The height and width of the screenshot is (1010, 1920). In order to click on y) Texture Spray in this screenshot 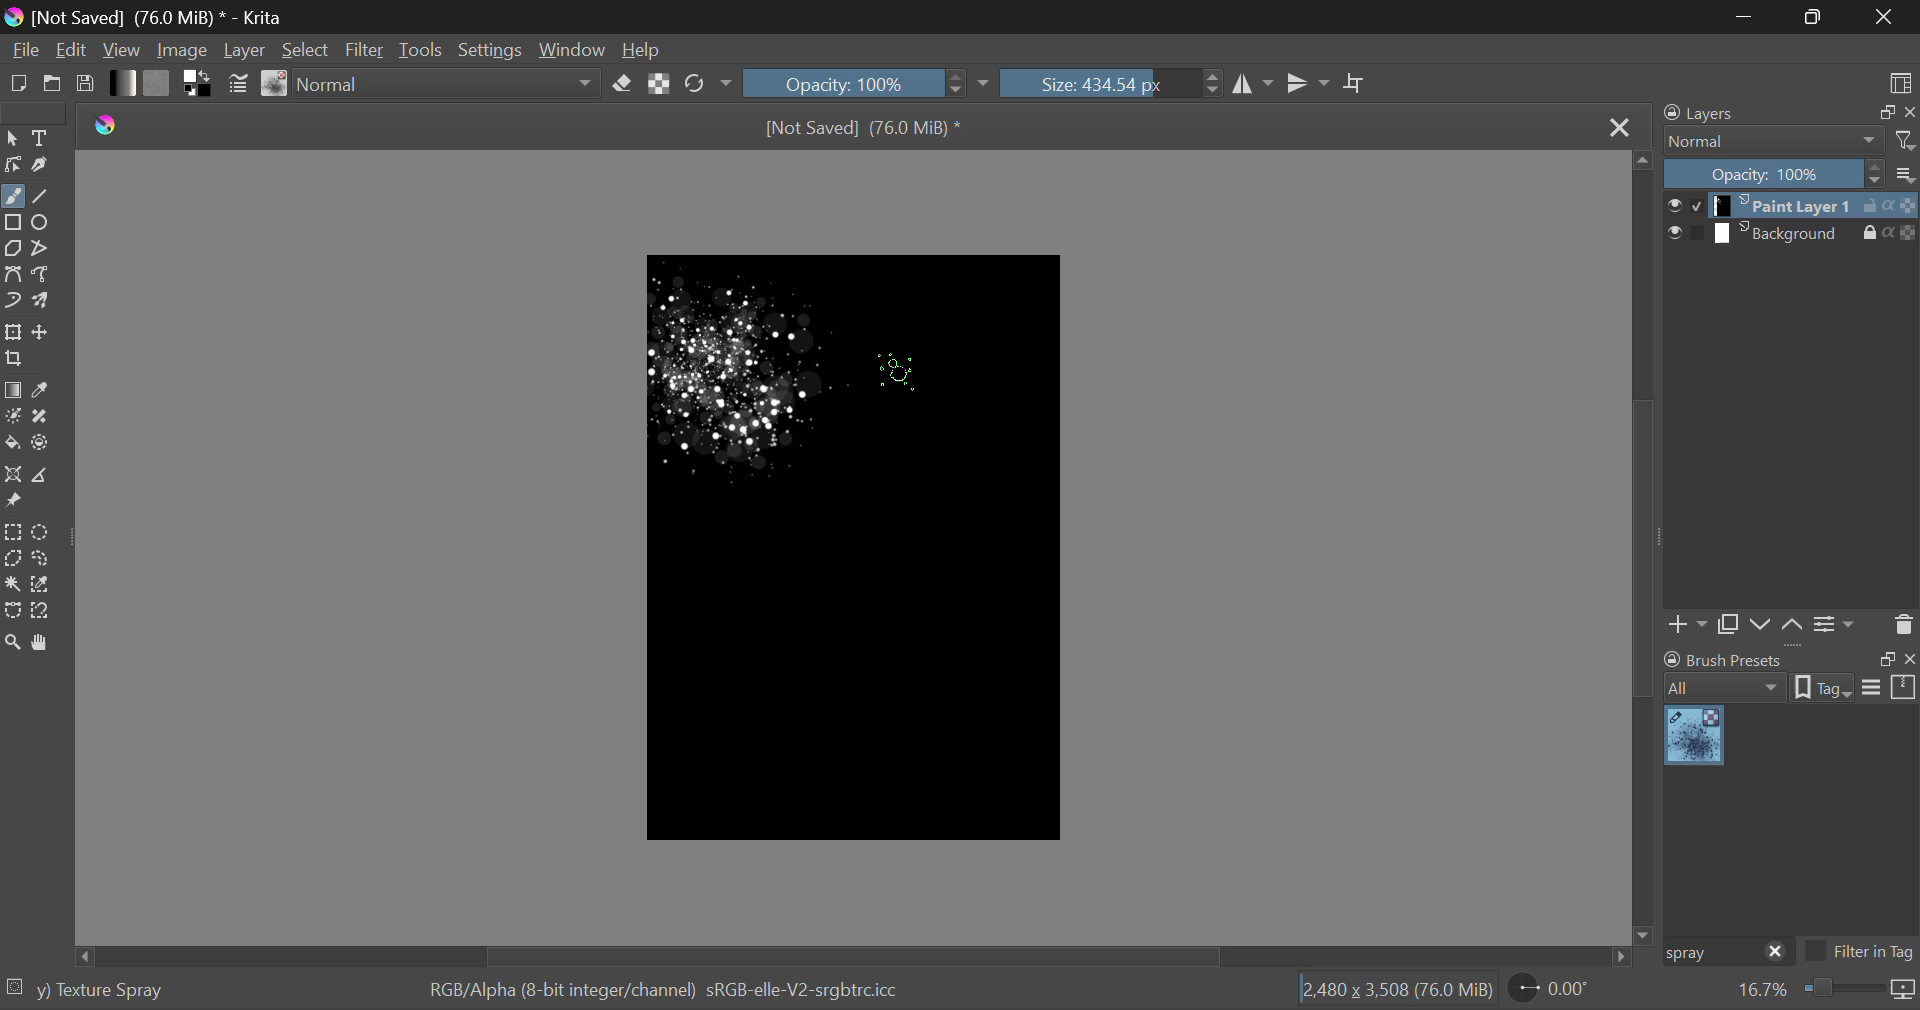, I will do `click(100, 991)`.